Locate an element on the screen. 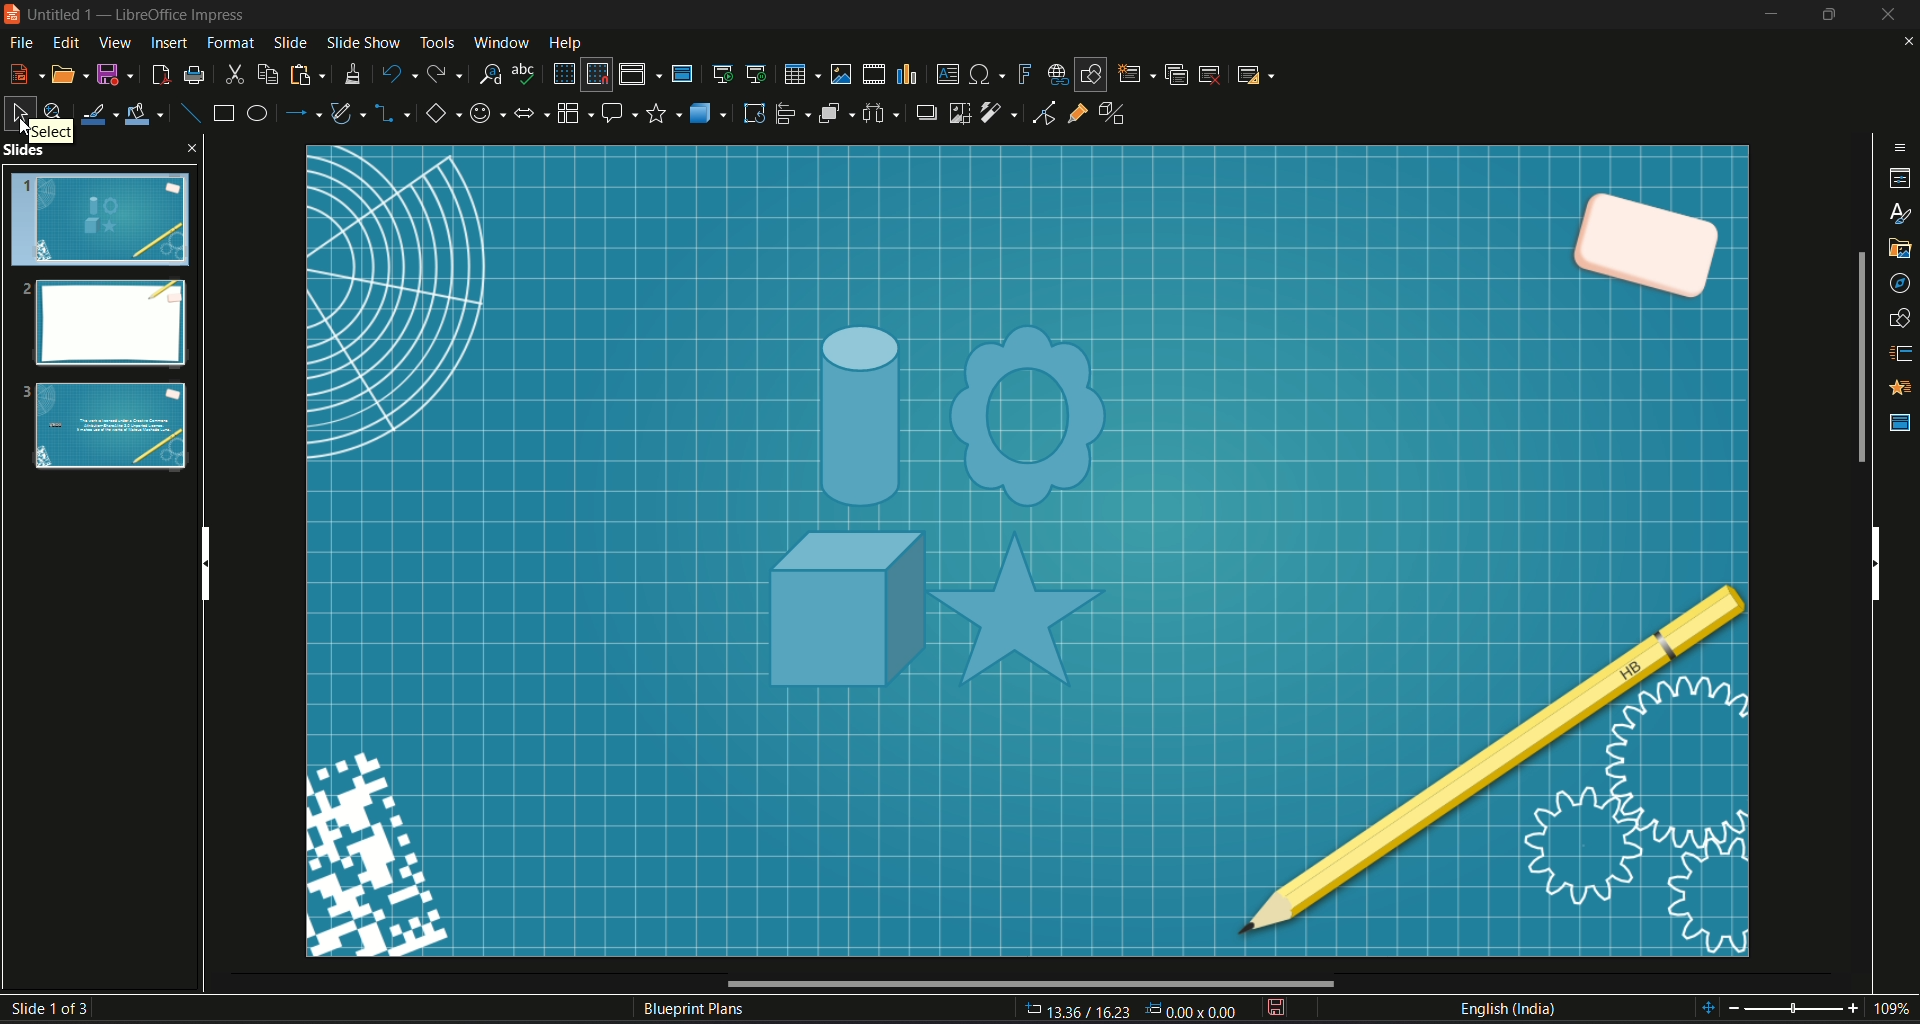 The width and height of the screenshot is (1920, 1024). Vertical scroll bar is located at coordinates (203, 558).